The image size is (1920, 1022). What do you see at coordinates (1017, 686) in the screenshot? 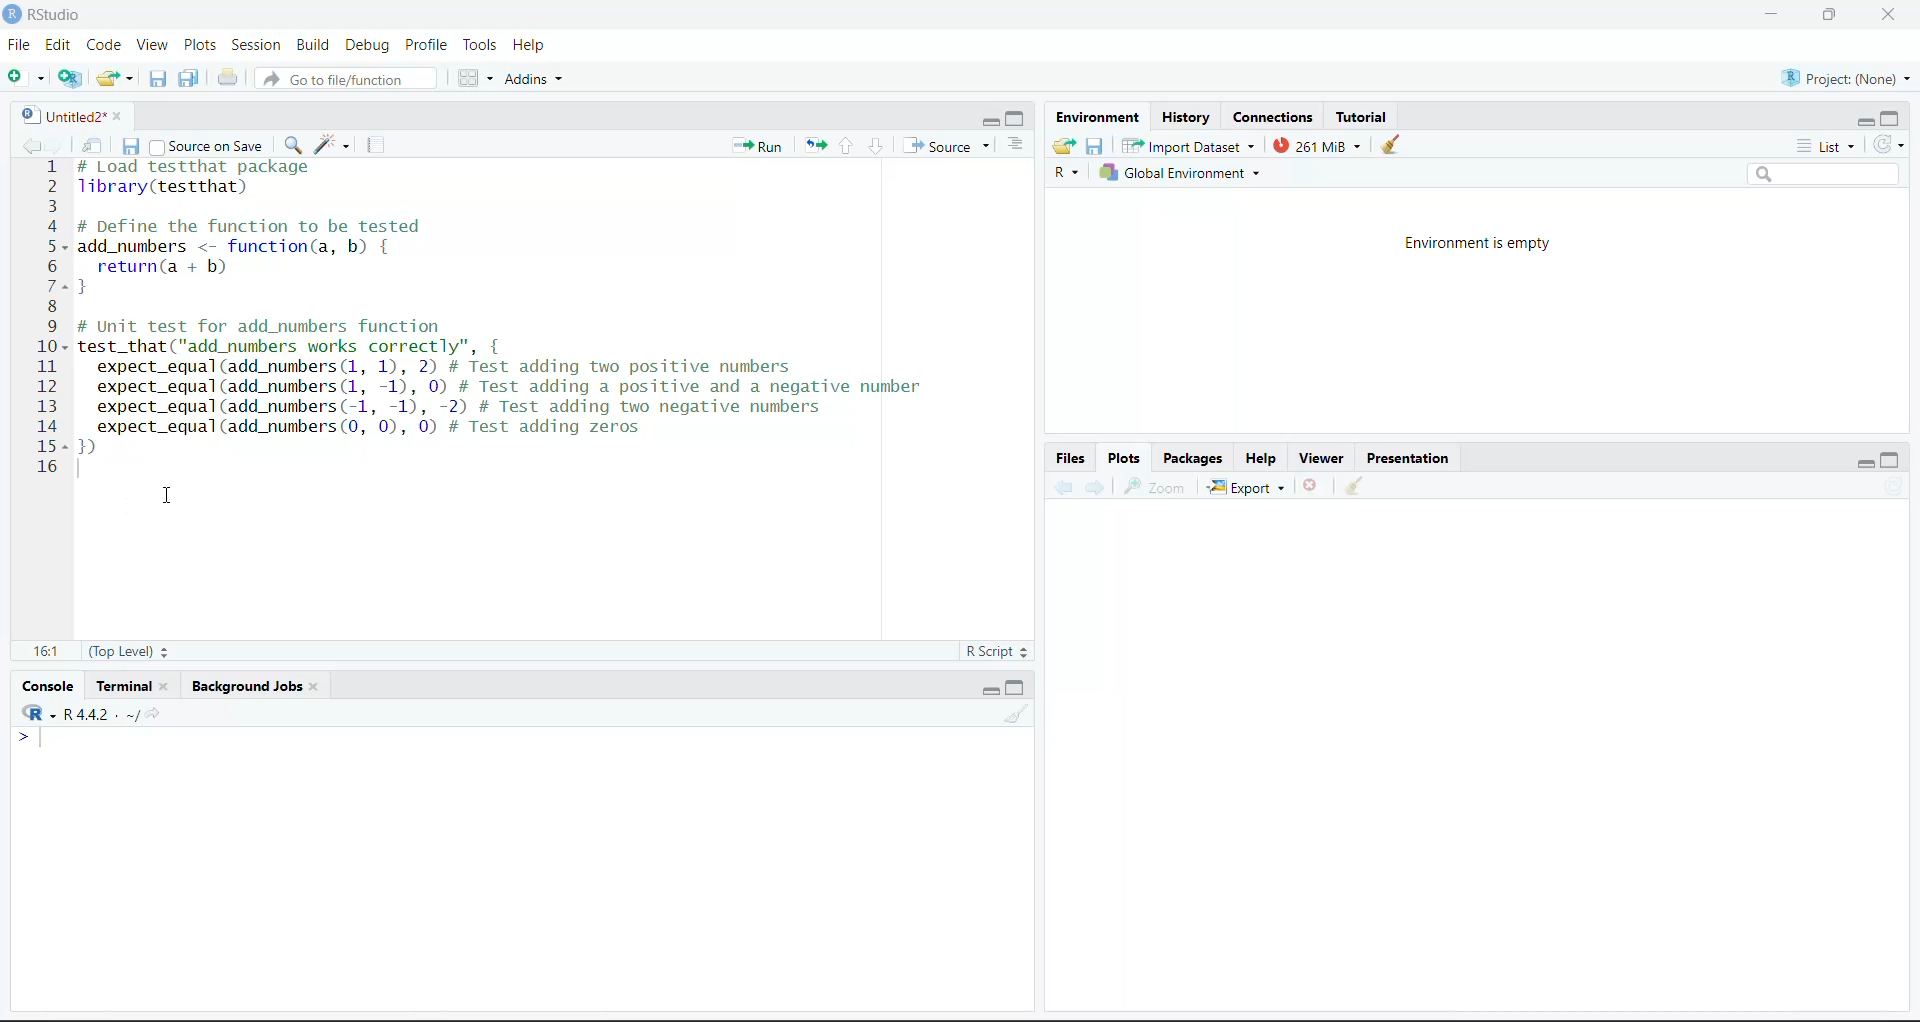
I see `maximize` at bounding box center [1017, 686].